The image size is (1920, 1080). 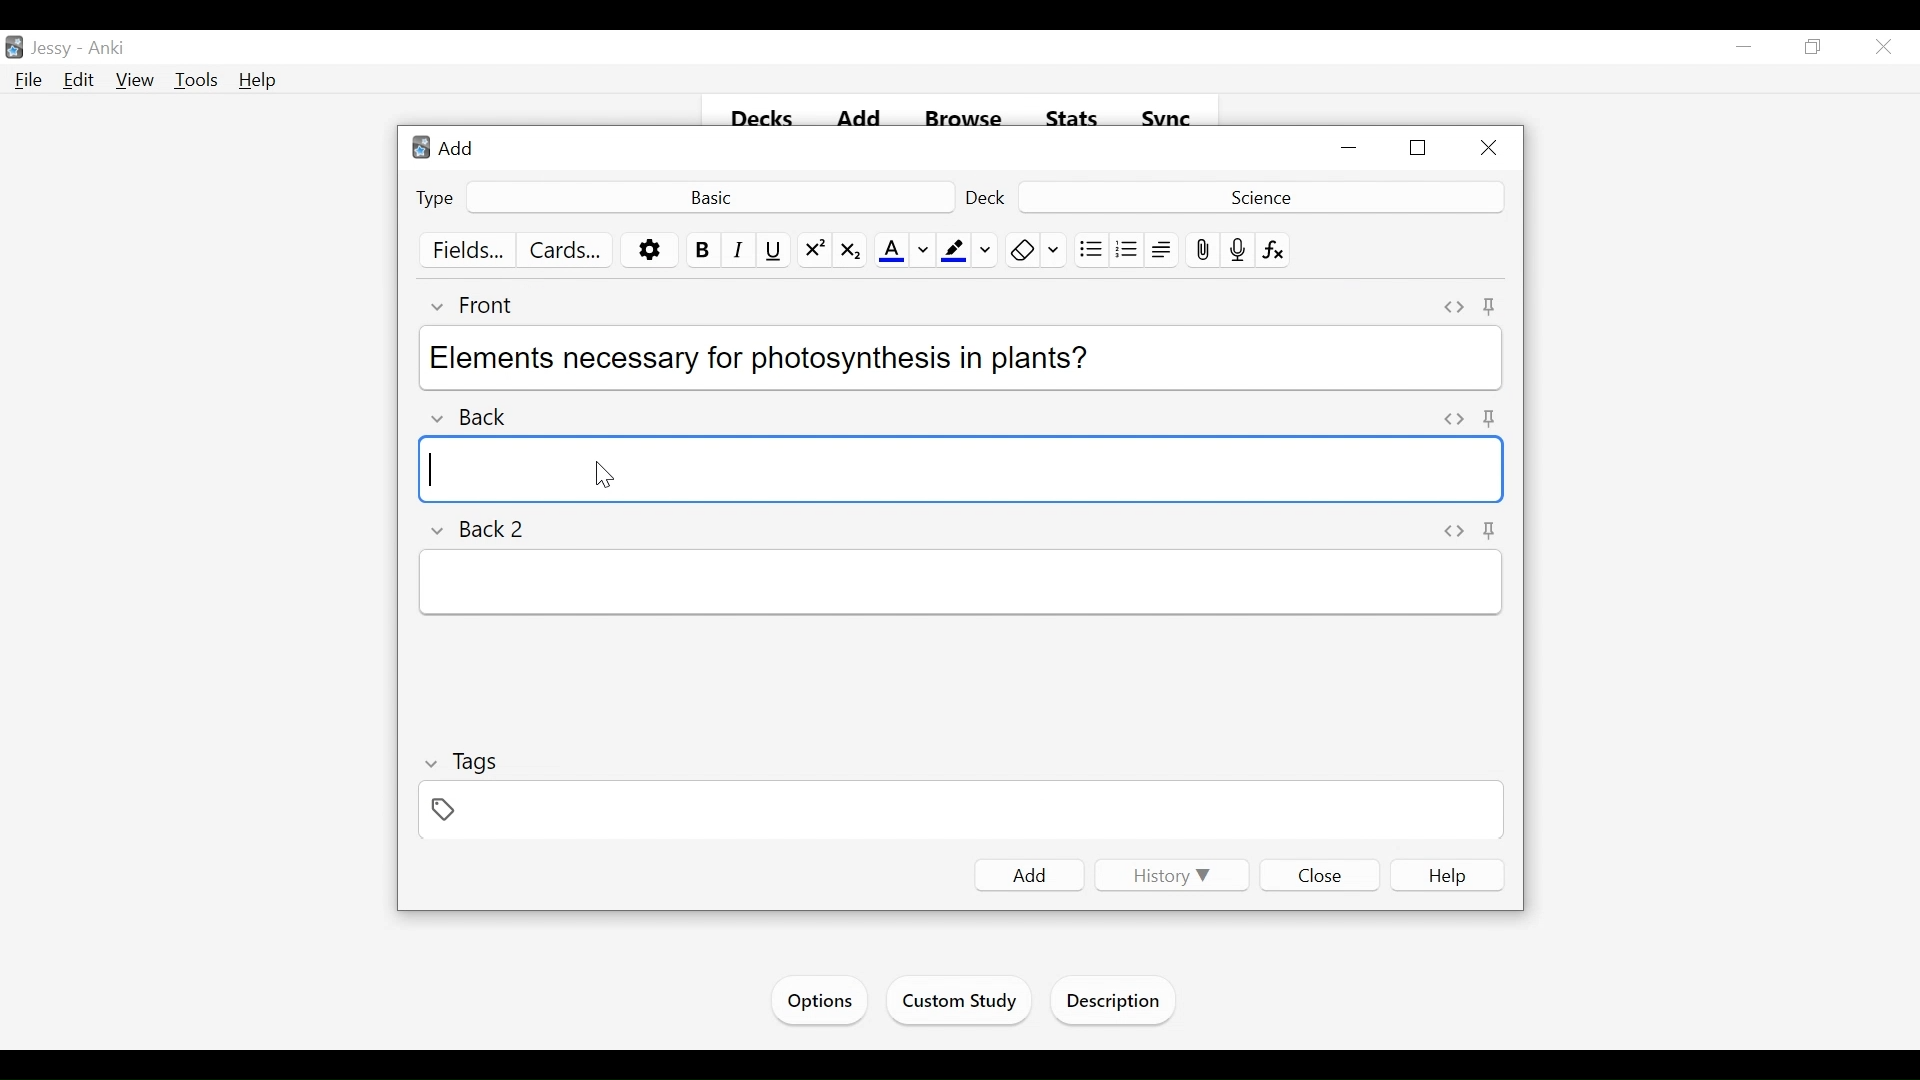 I want to click on Back Field, so click(x=957, y=471).